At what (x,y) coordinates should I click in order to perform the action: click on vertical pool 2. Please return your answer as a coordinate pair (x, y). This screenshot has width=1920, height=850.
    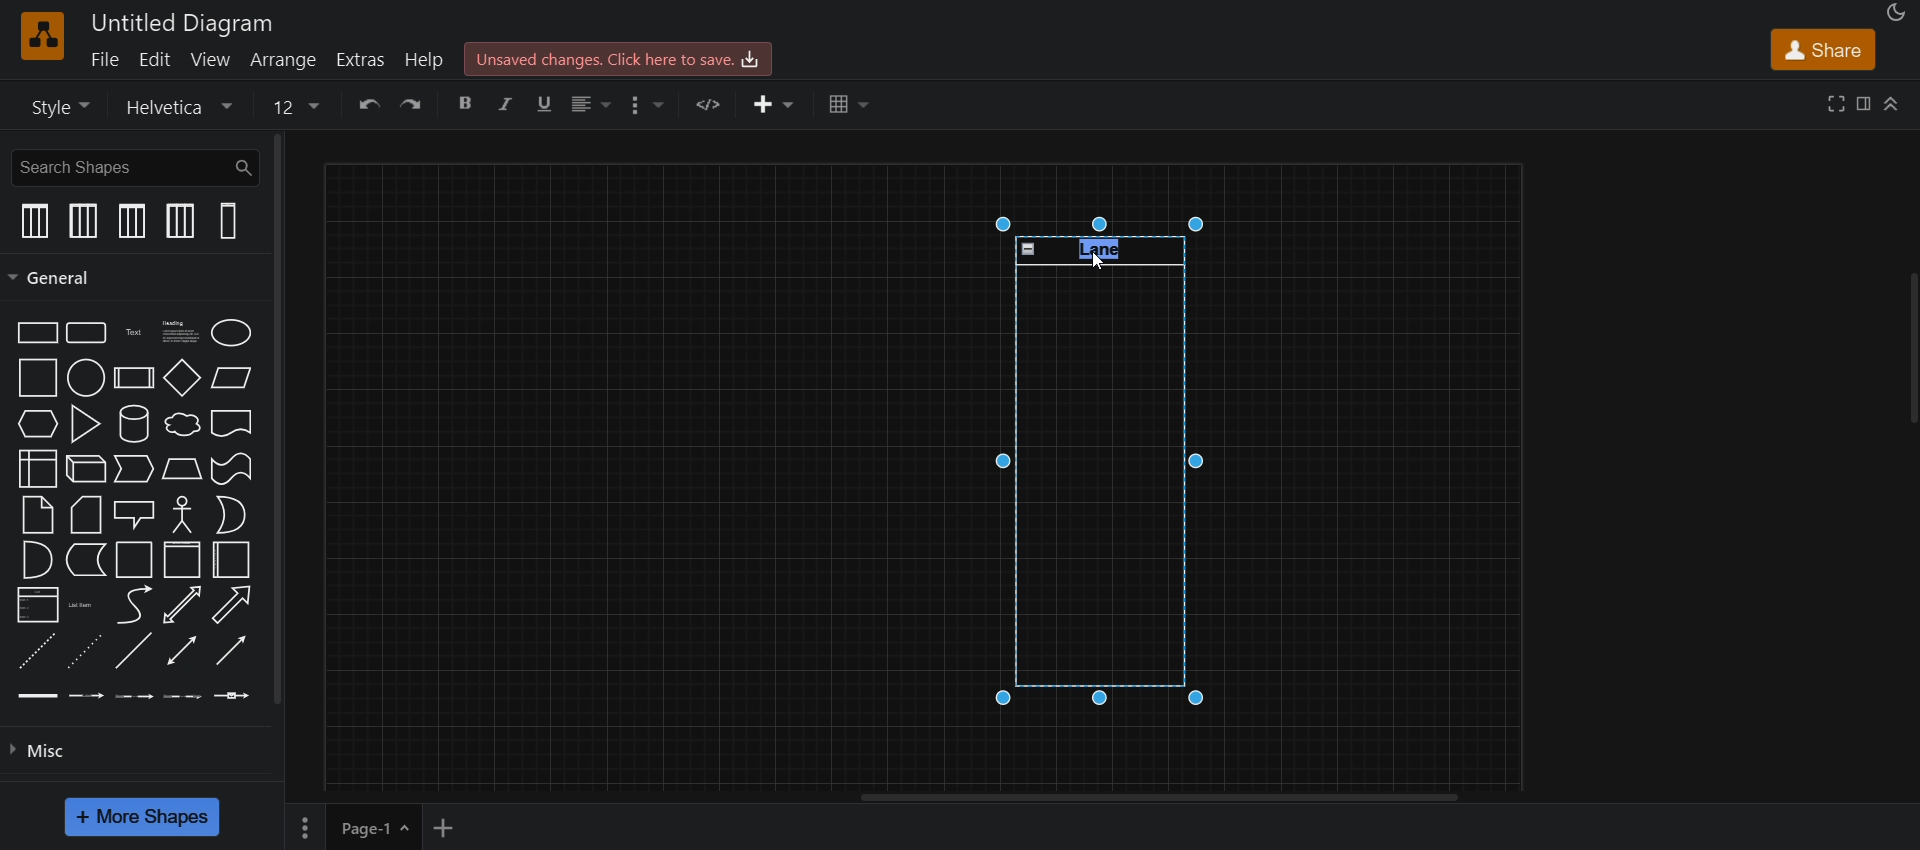
    Looking at the image, I should click on (84, 223).